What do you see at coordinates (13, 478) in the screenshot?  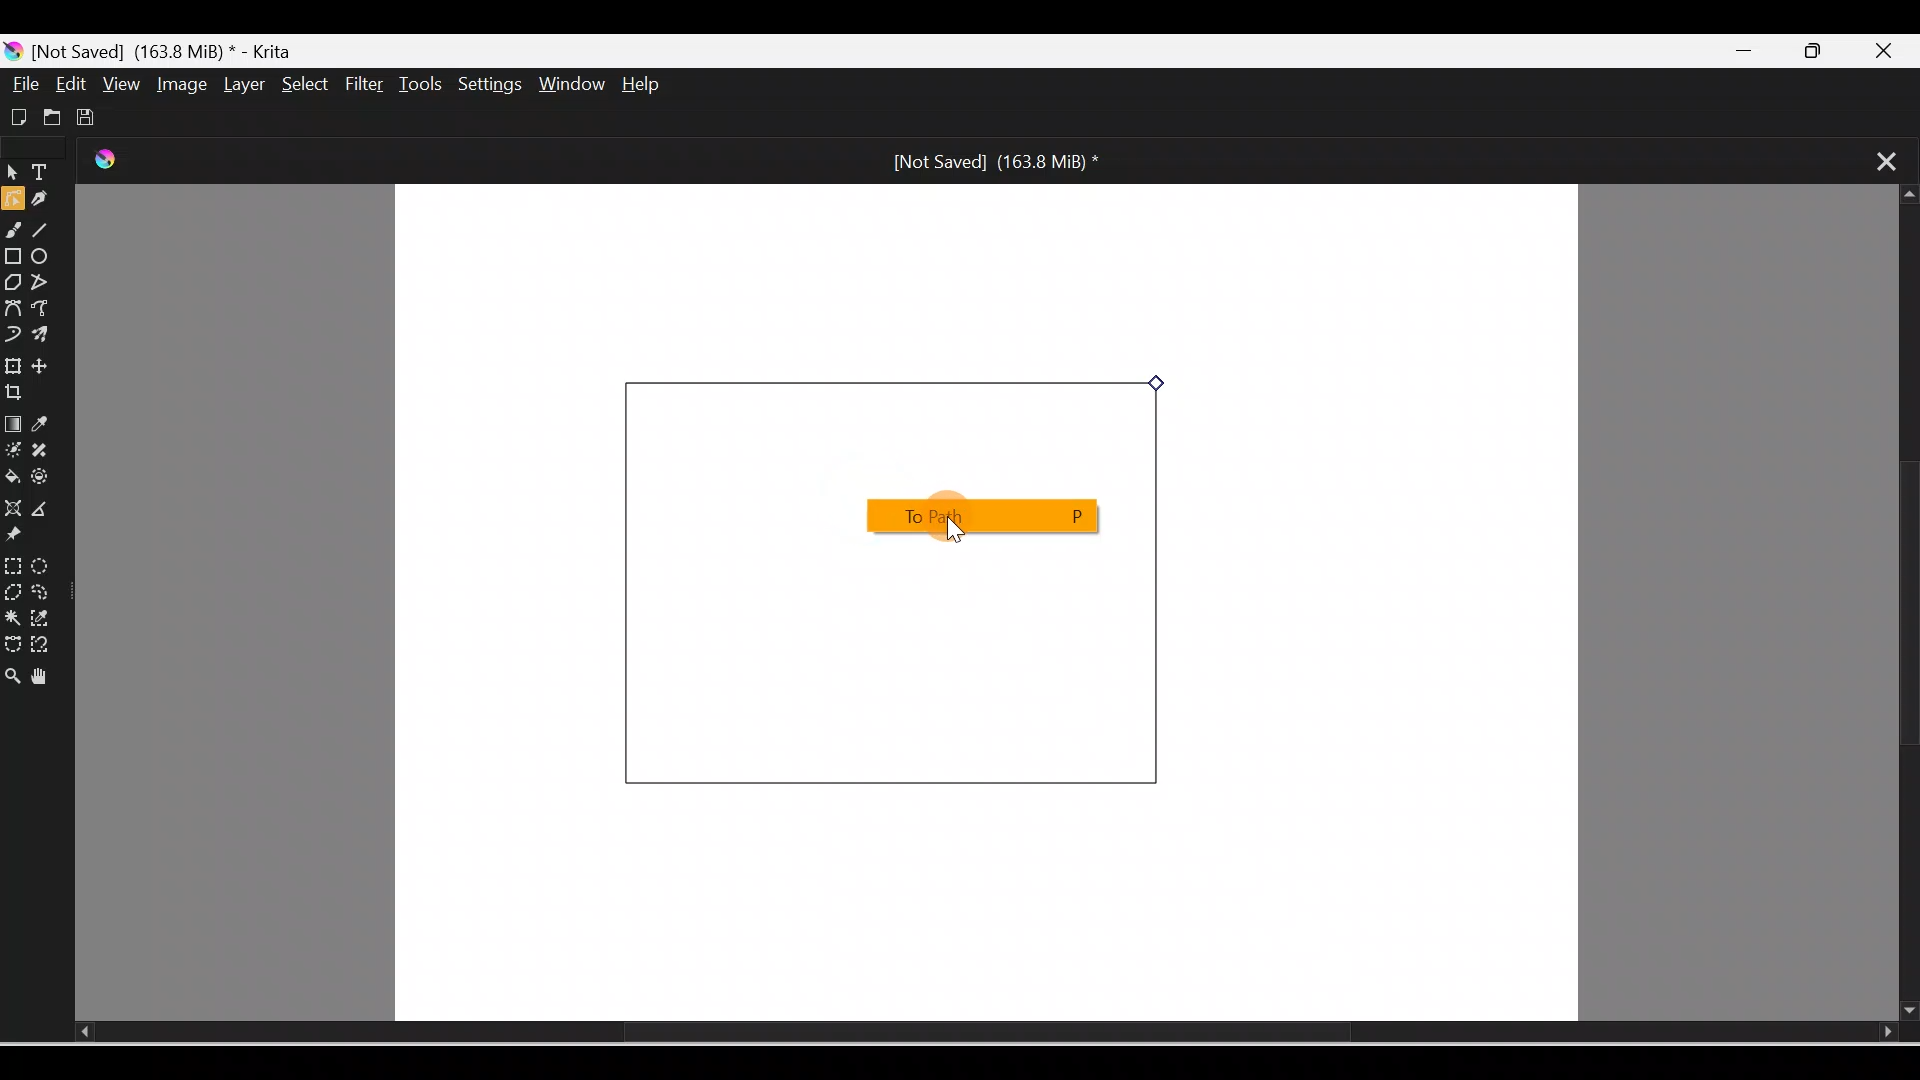 I see `Fill a contiguous area of color with color` at bounding box center [13, 478].